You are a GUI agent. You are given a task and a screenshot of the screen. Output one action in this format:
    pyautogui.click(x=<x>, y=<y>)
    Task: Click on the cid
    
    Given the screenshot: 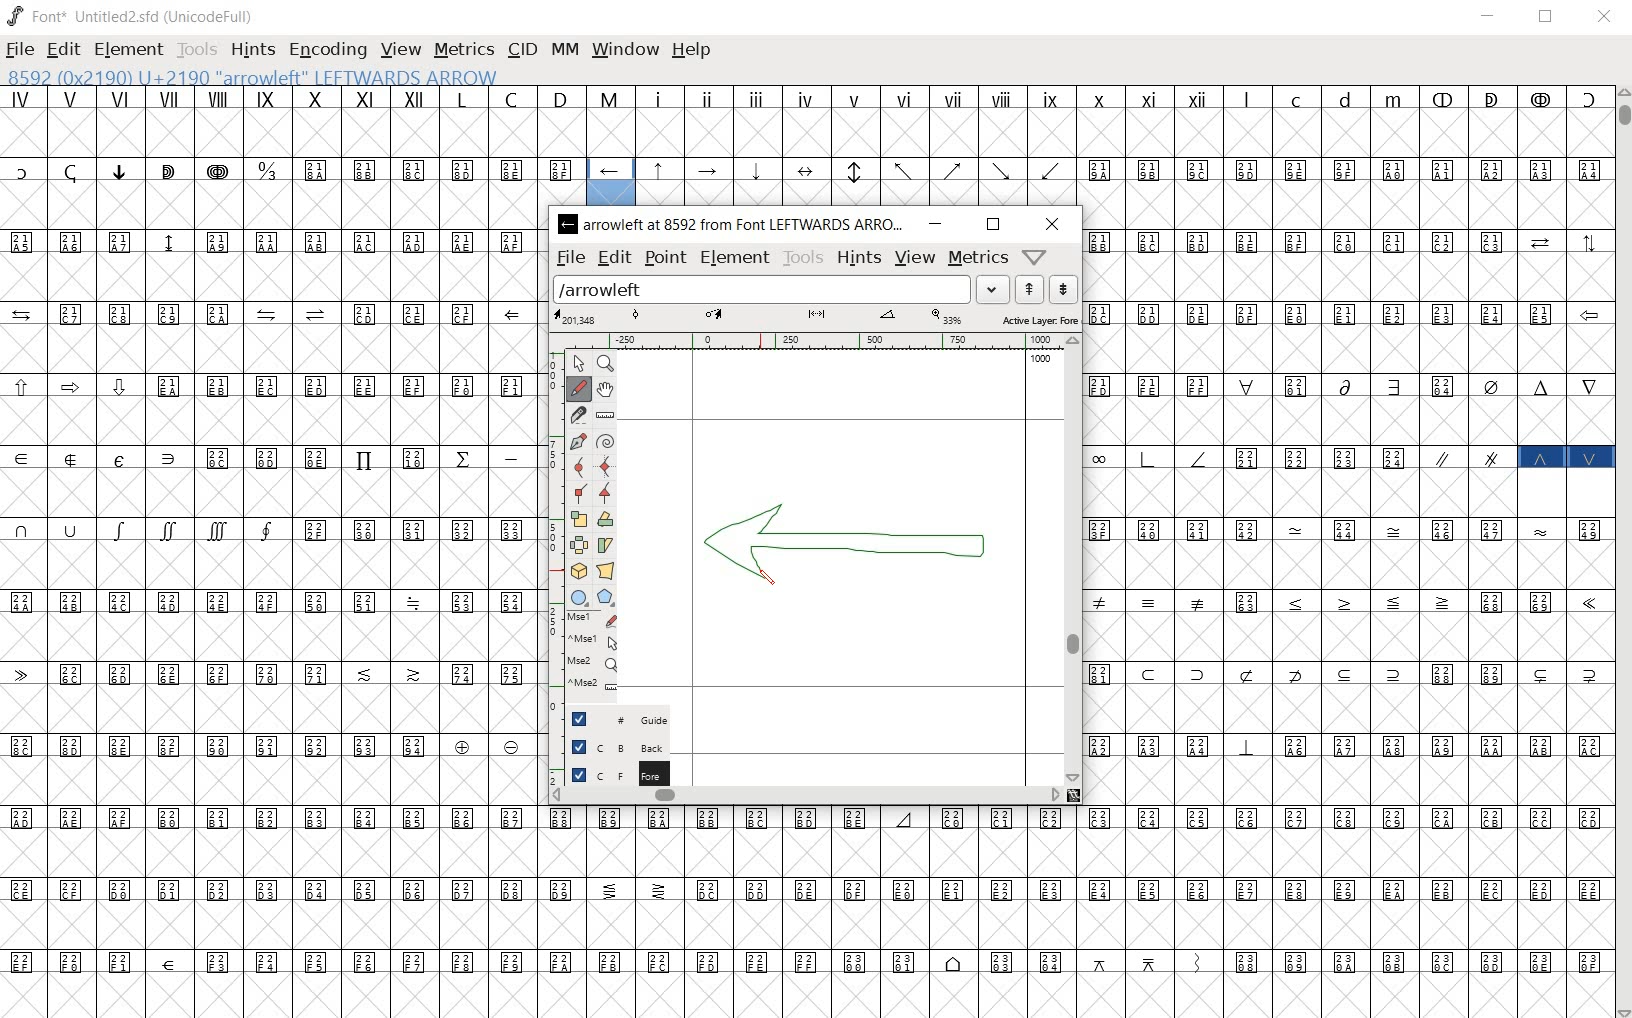 What is the action you would take?
    pyautogui.click(x=520, y=50)
    